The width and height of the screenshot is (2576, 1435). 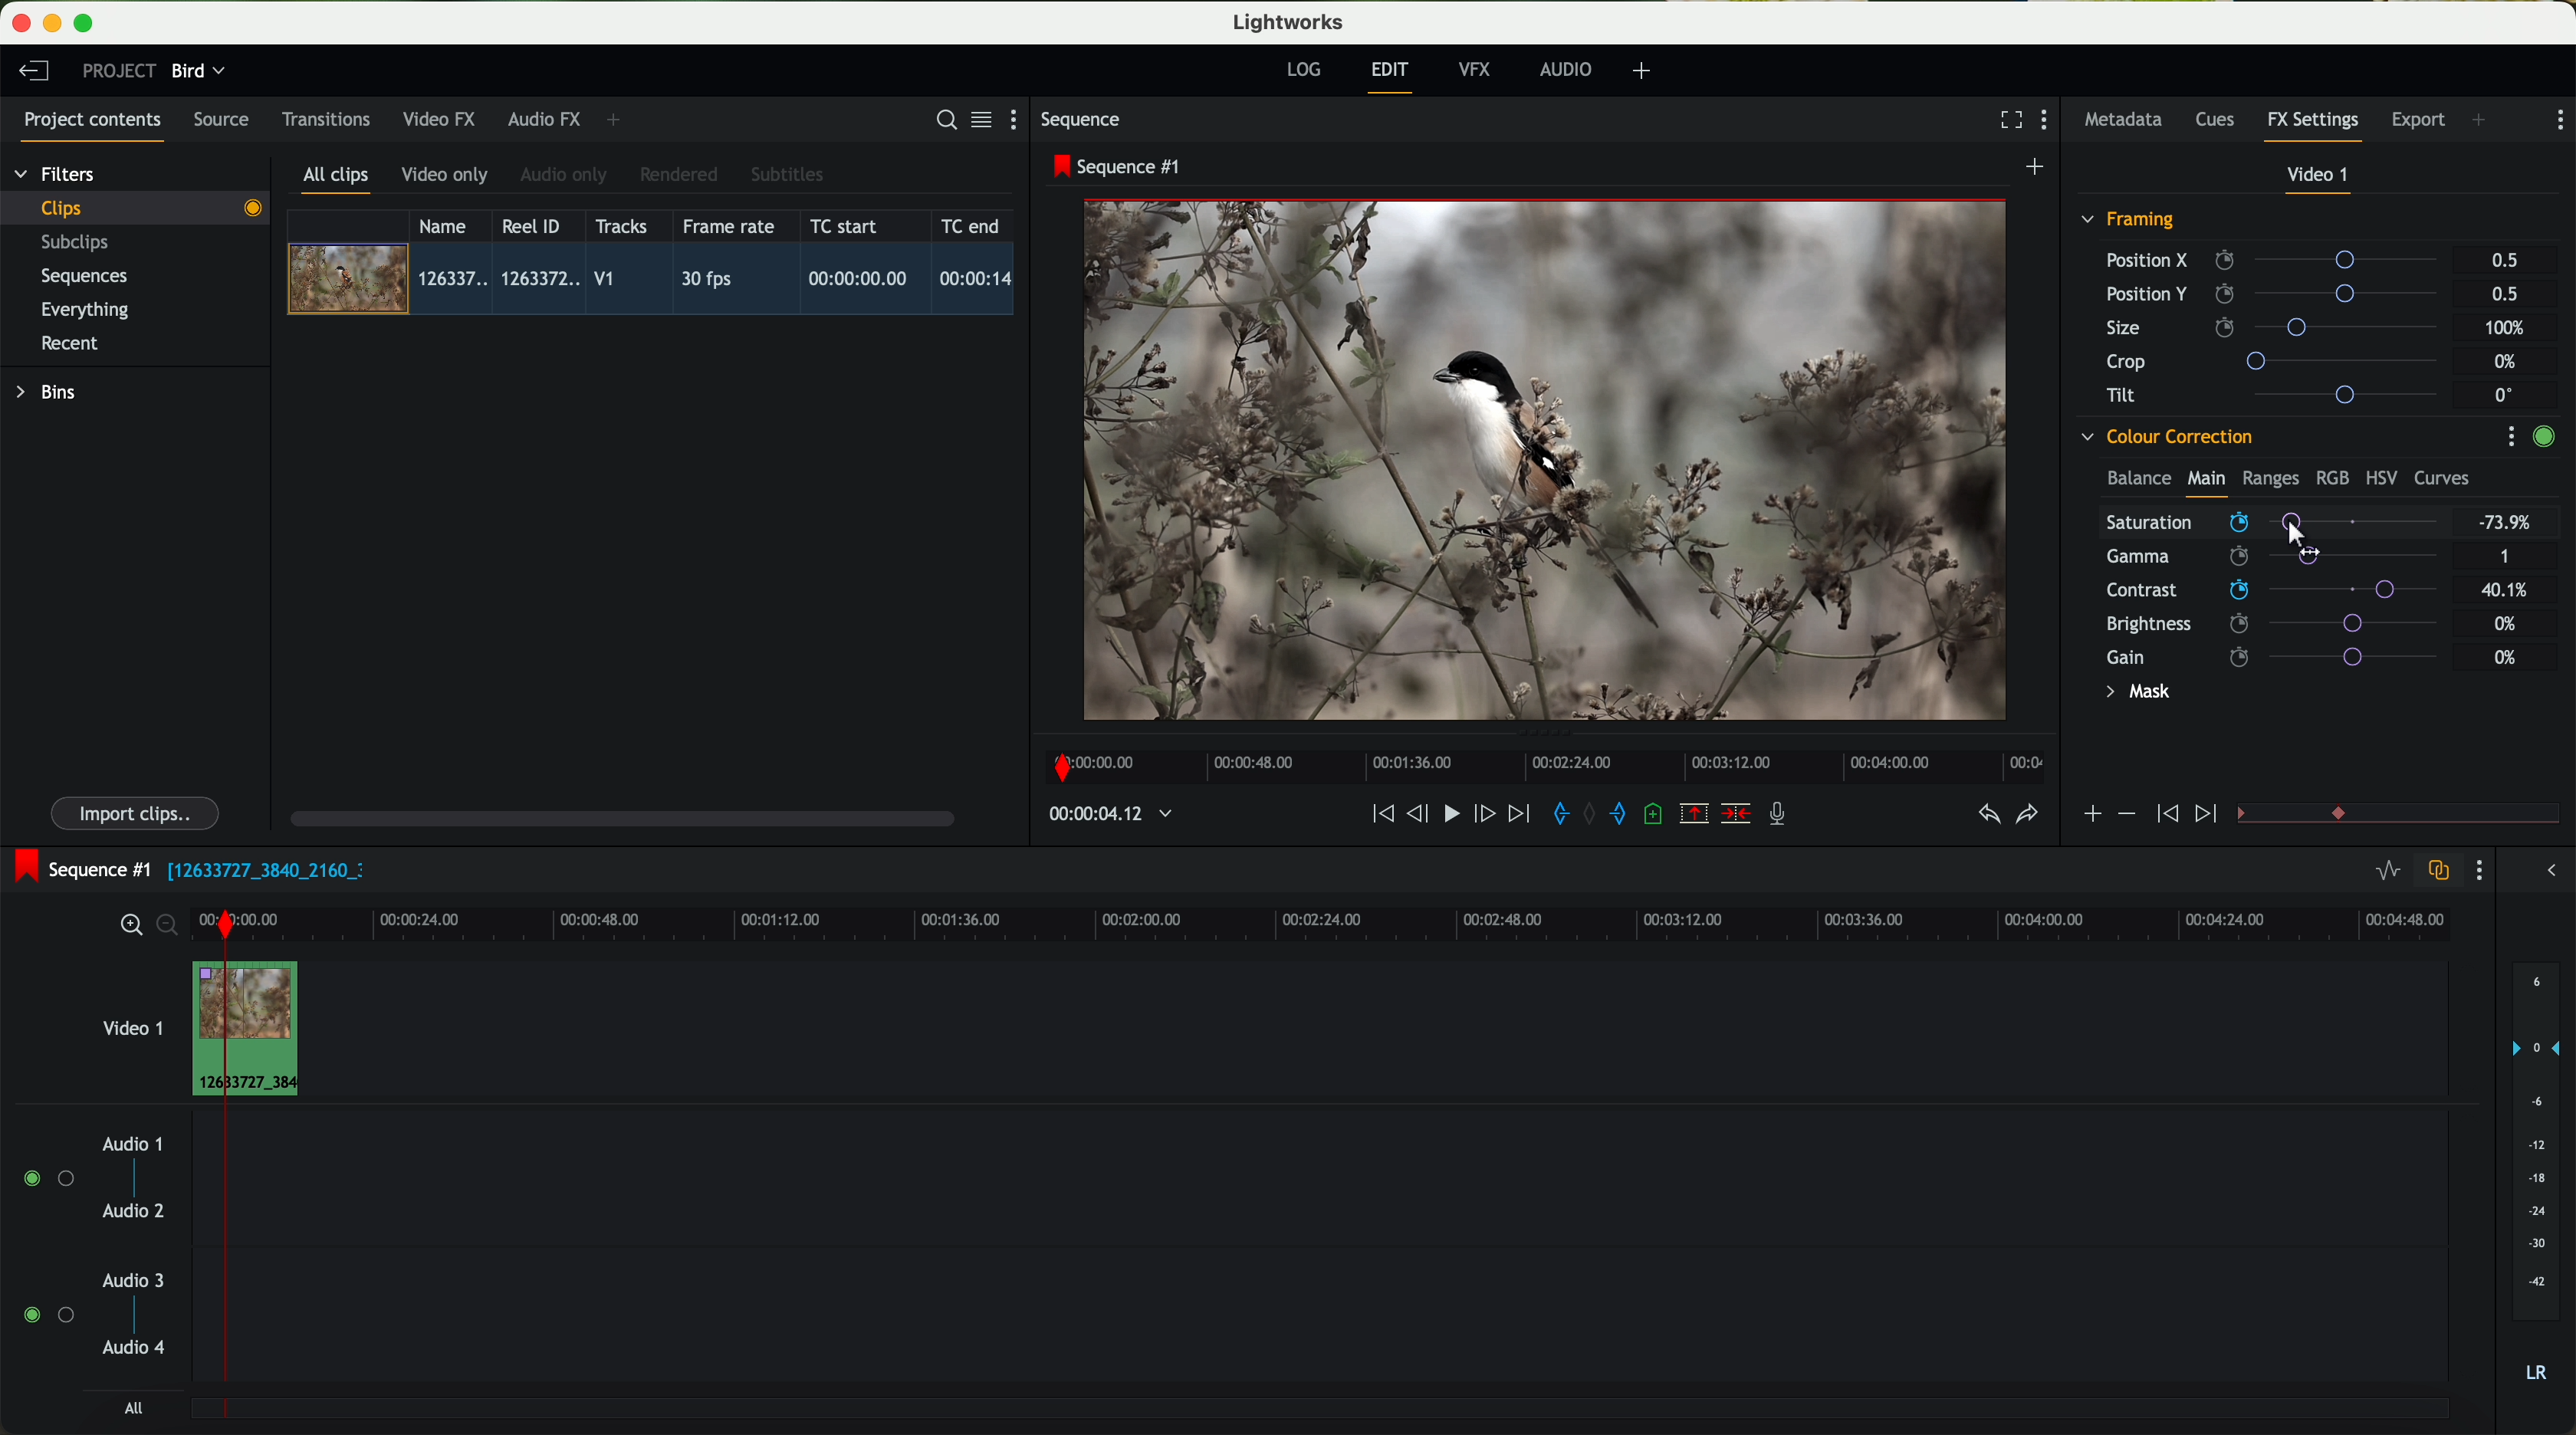 What do you see at coordinates (1303, 70) in the screenshot?
I see `log` at bounding box center [1303, 70].